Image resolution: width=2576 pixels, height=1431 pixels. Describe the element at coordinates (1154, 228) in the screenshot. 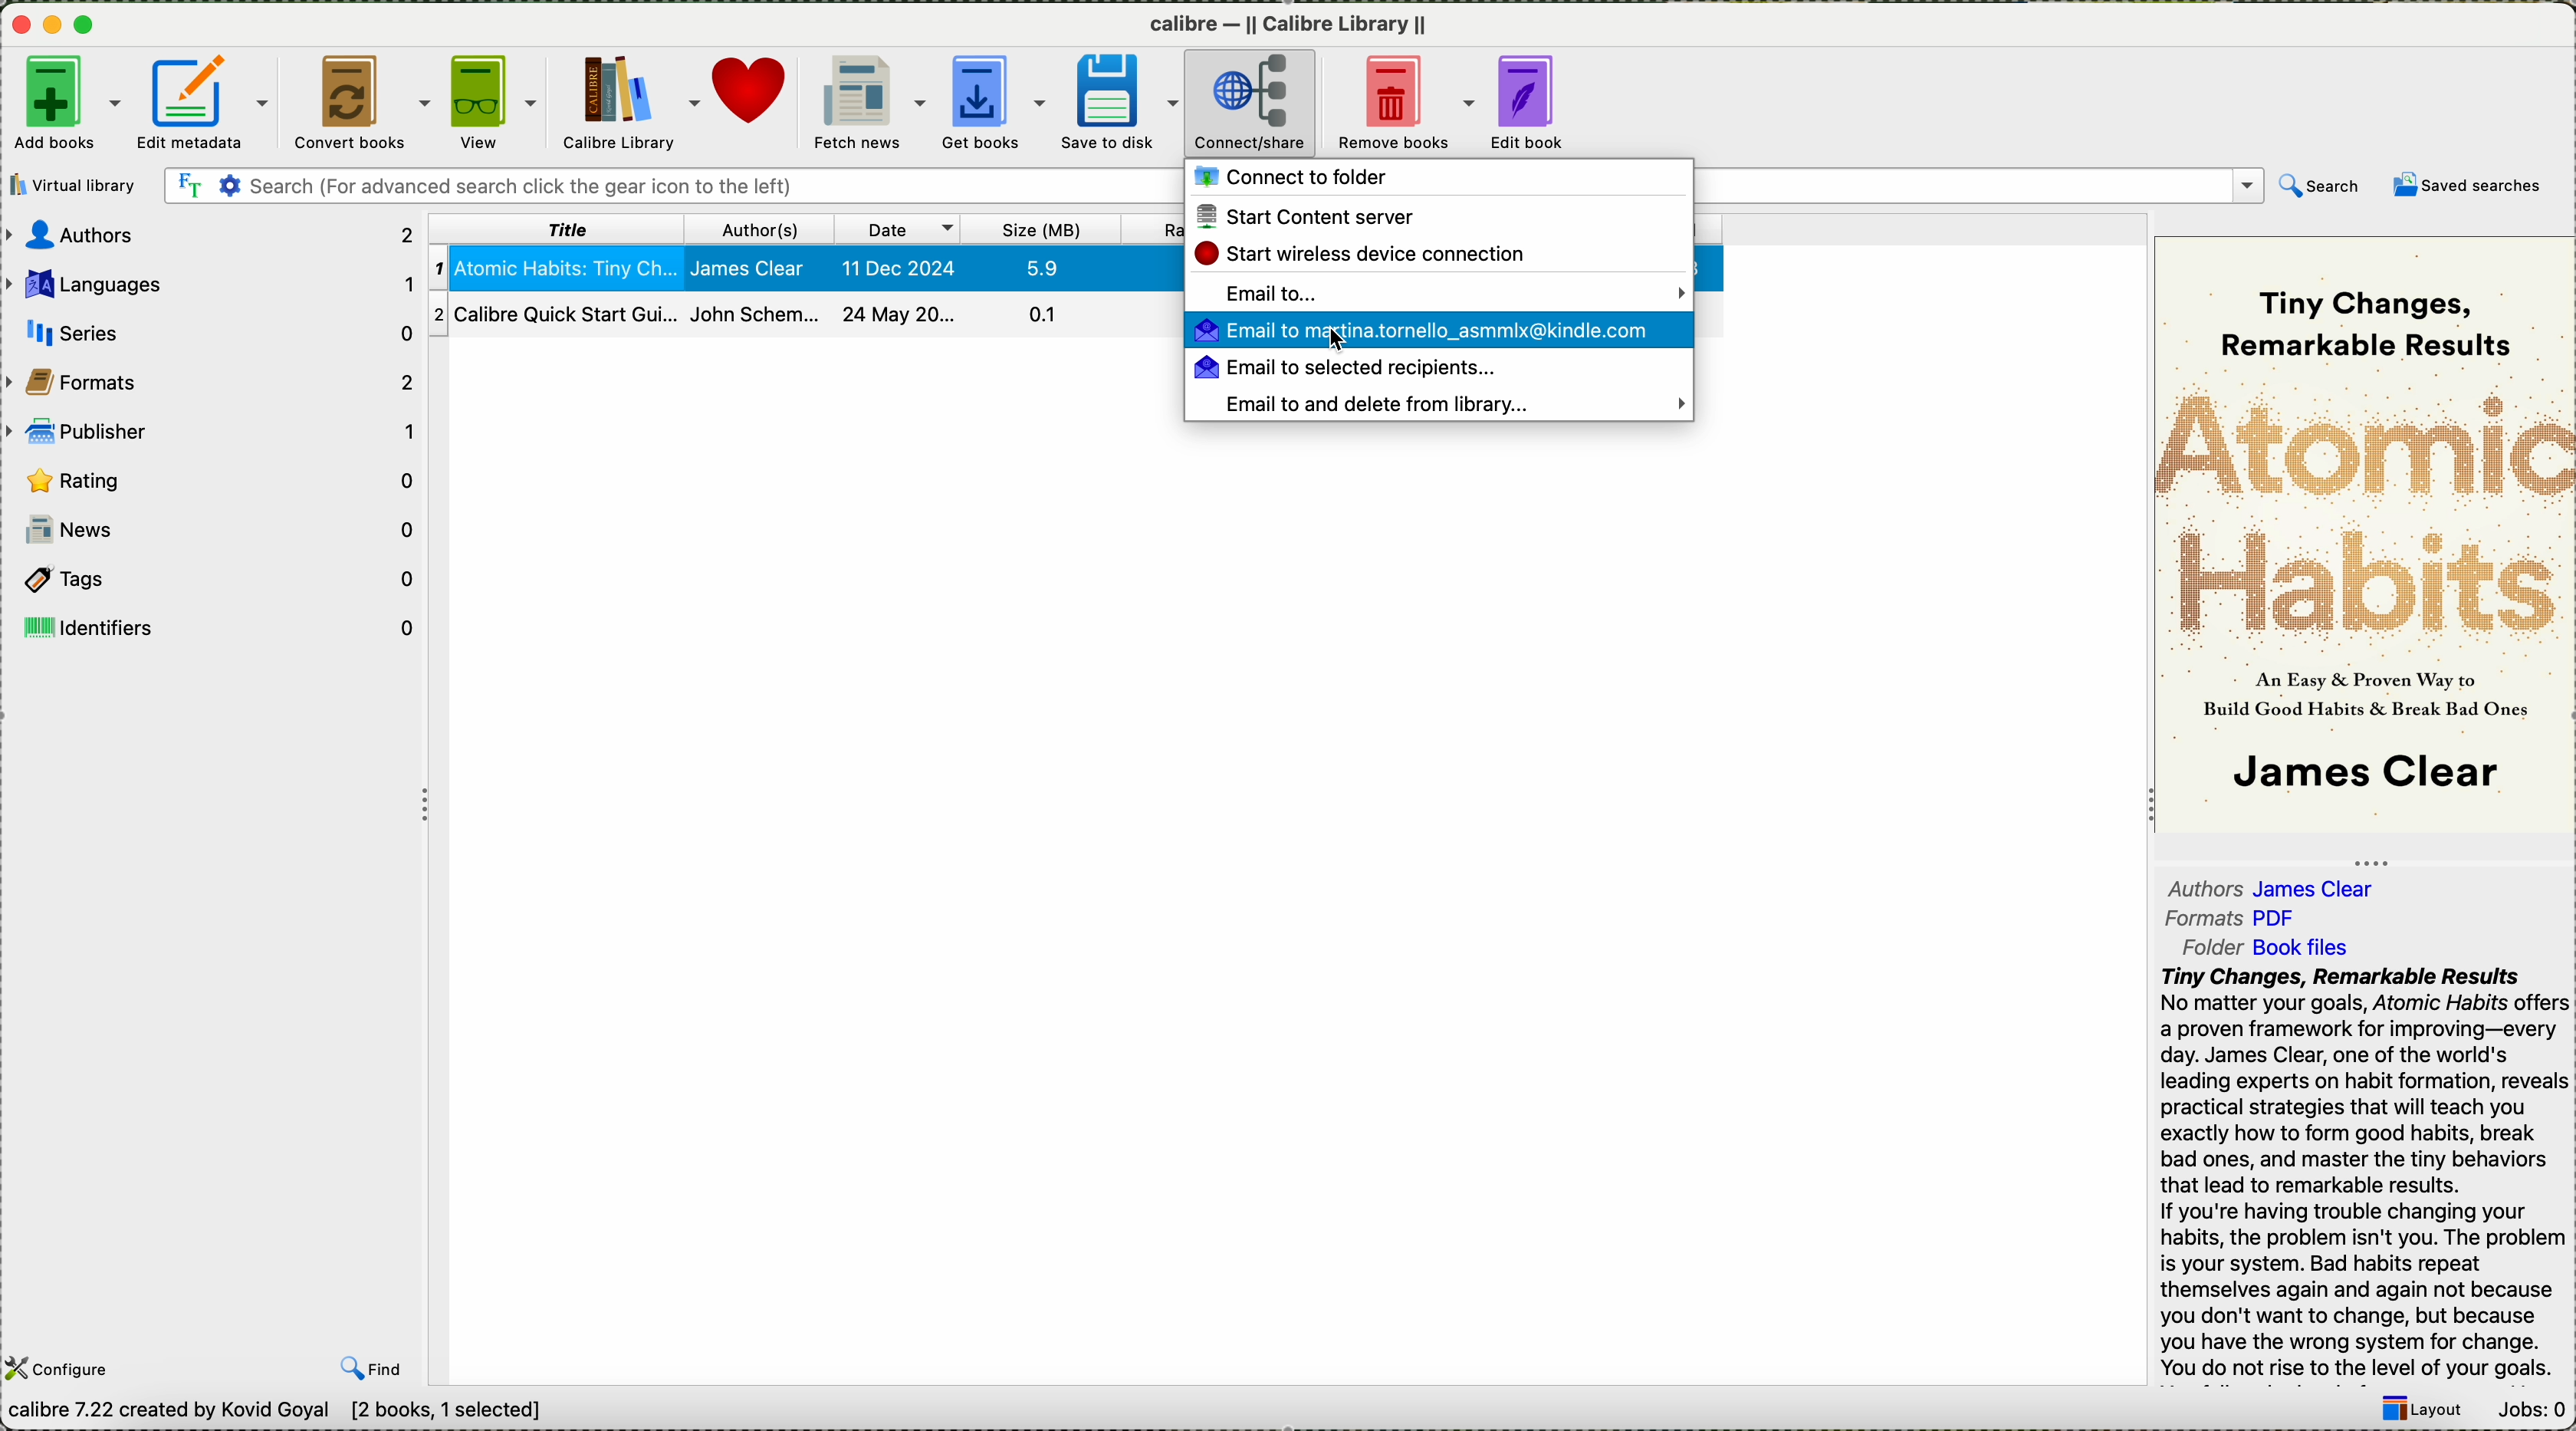

I see `rating` at that location.